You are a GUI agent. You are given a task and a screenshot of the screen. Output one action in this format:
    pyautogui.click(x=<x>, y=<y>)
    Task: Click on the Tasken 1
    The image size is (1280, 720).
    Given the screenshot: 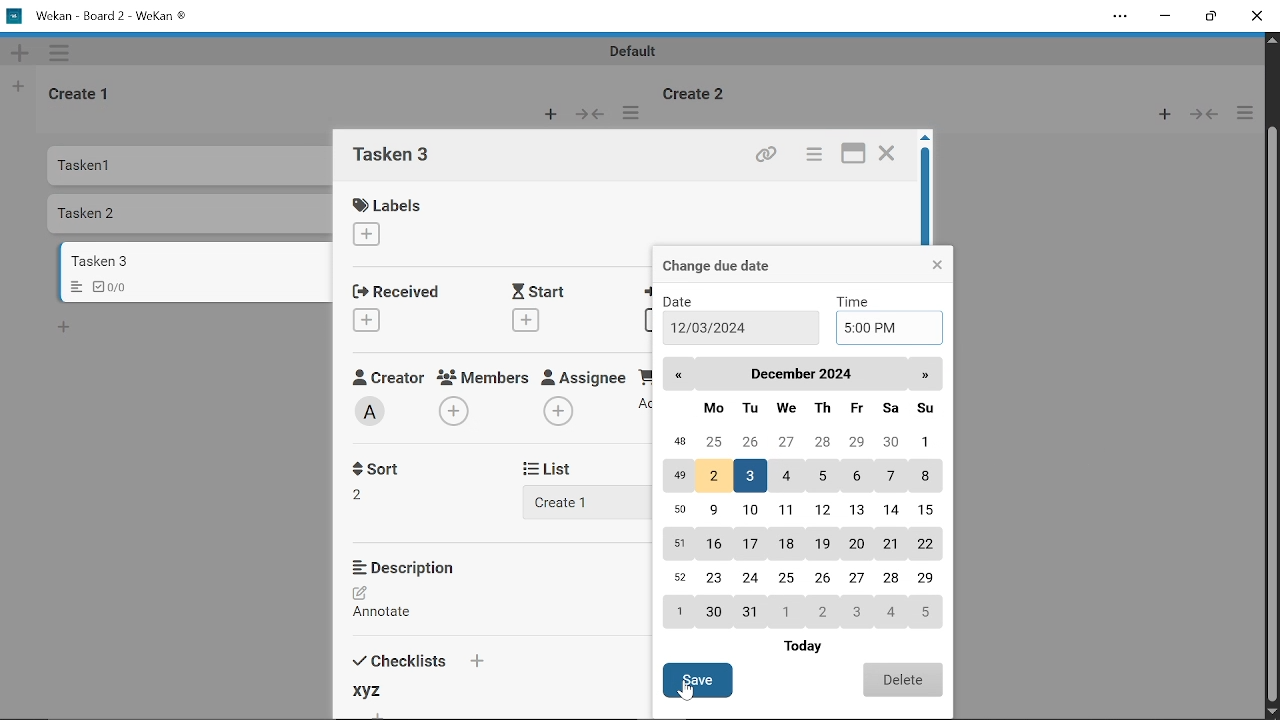 What is the action you would take?
    pyautogui.click(x=133, y=167)
    